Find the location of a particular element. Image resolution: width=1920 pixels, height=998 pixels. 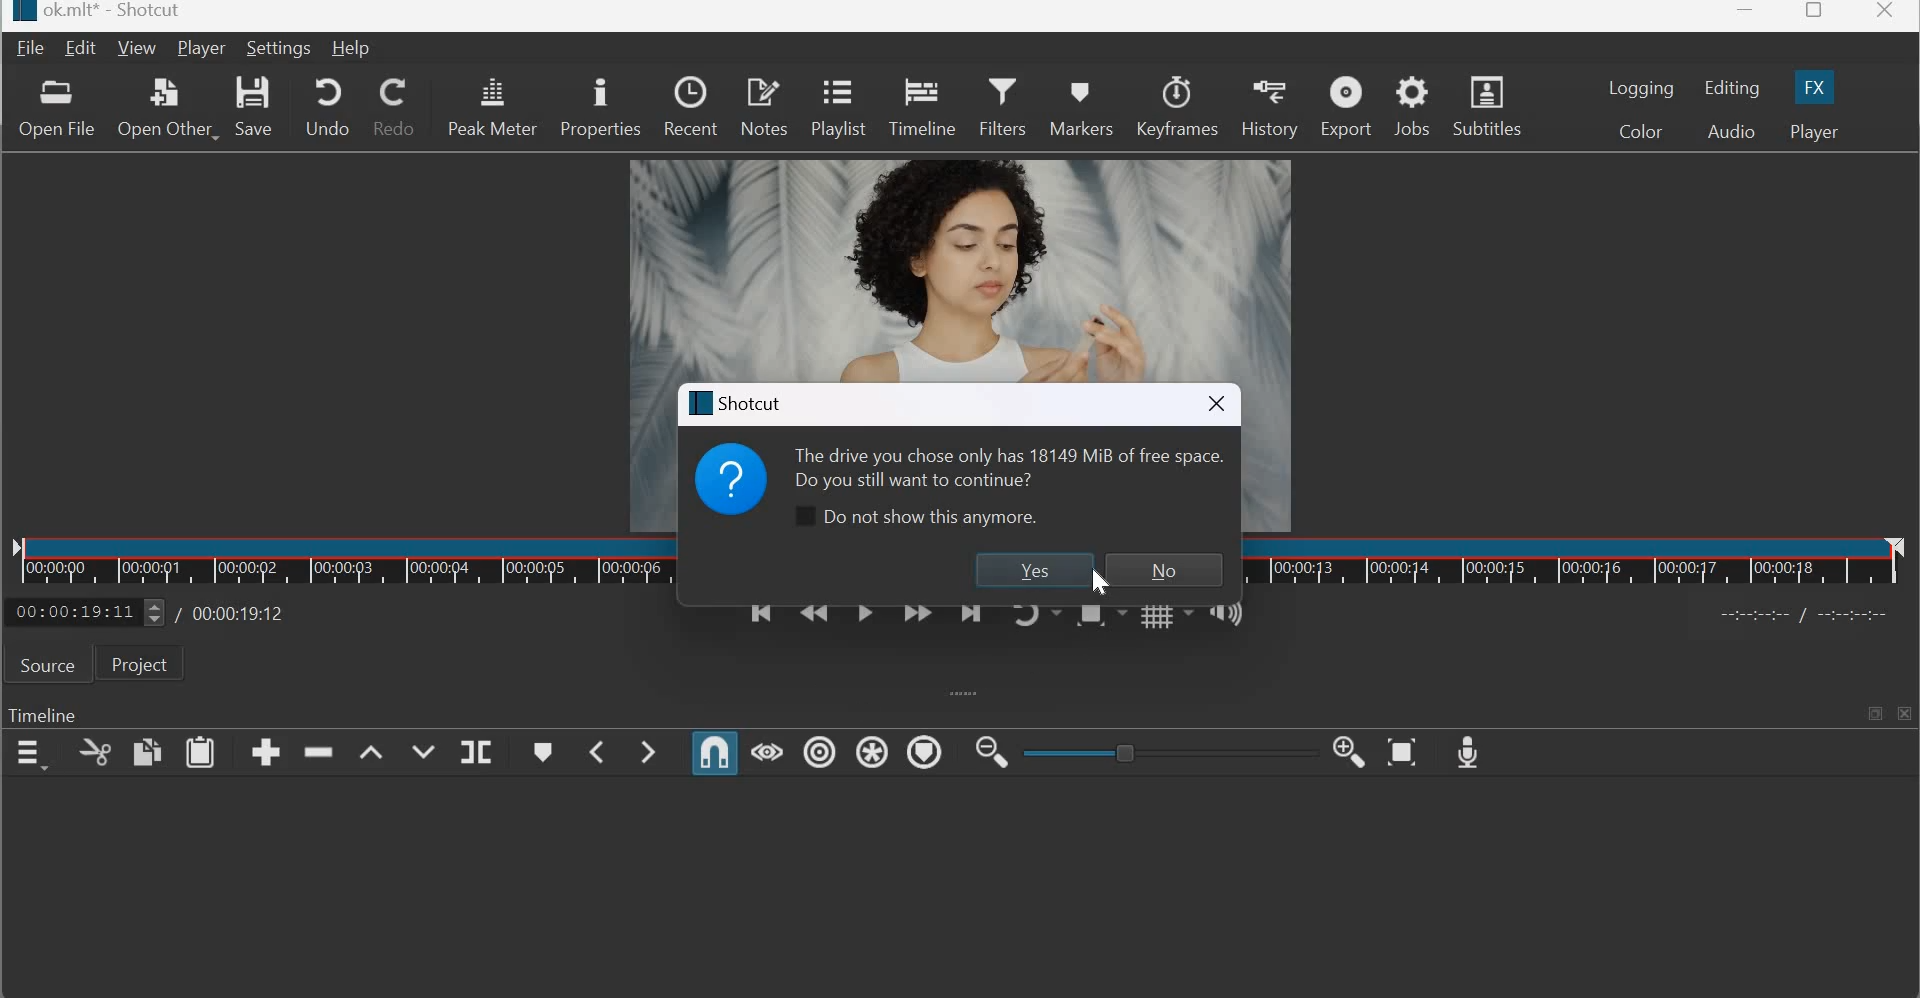

Zoom Timeline out is located at coordinates (991, 751).